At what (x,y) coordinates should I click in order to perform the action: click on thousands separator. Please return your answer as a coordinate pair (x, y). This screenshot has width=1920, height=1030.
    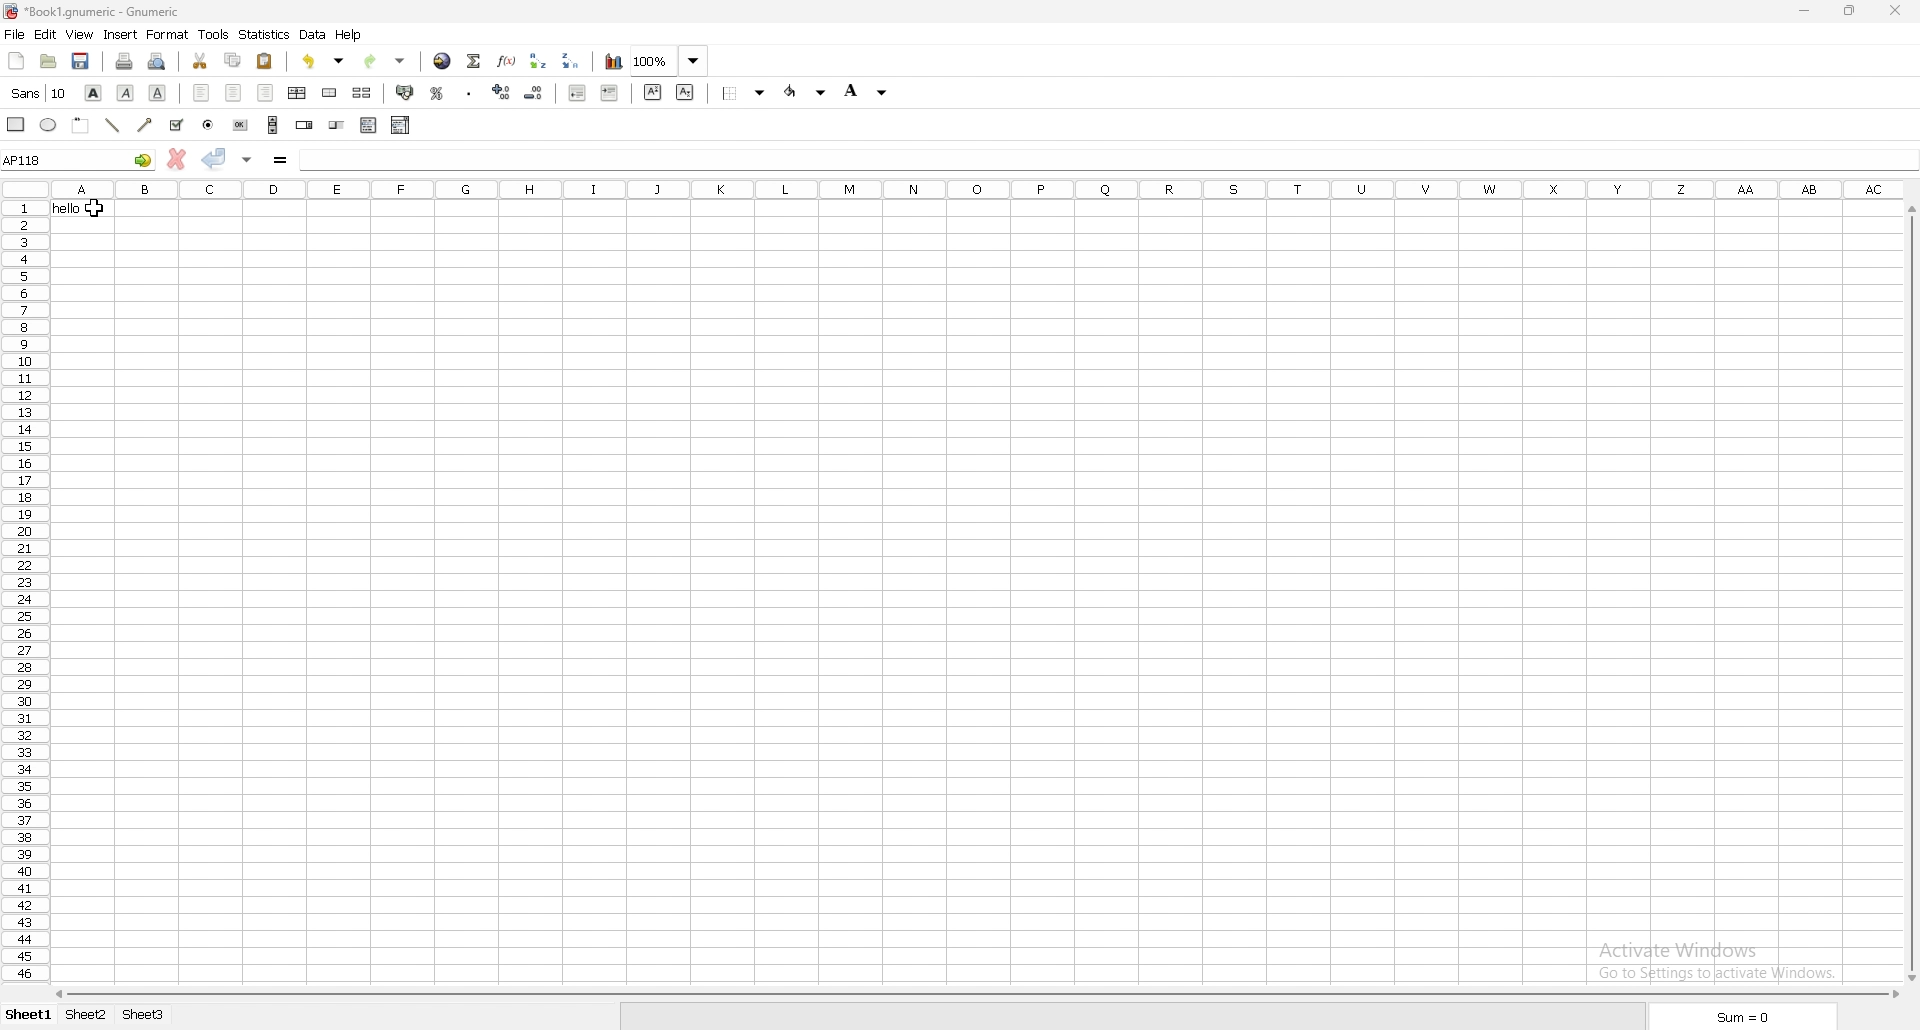
    Looking at the image, I should click on (469, 93).